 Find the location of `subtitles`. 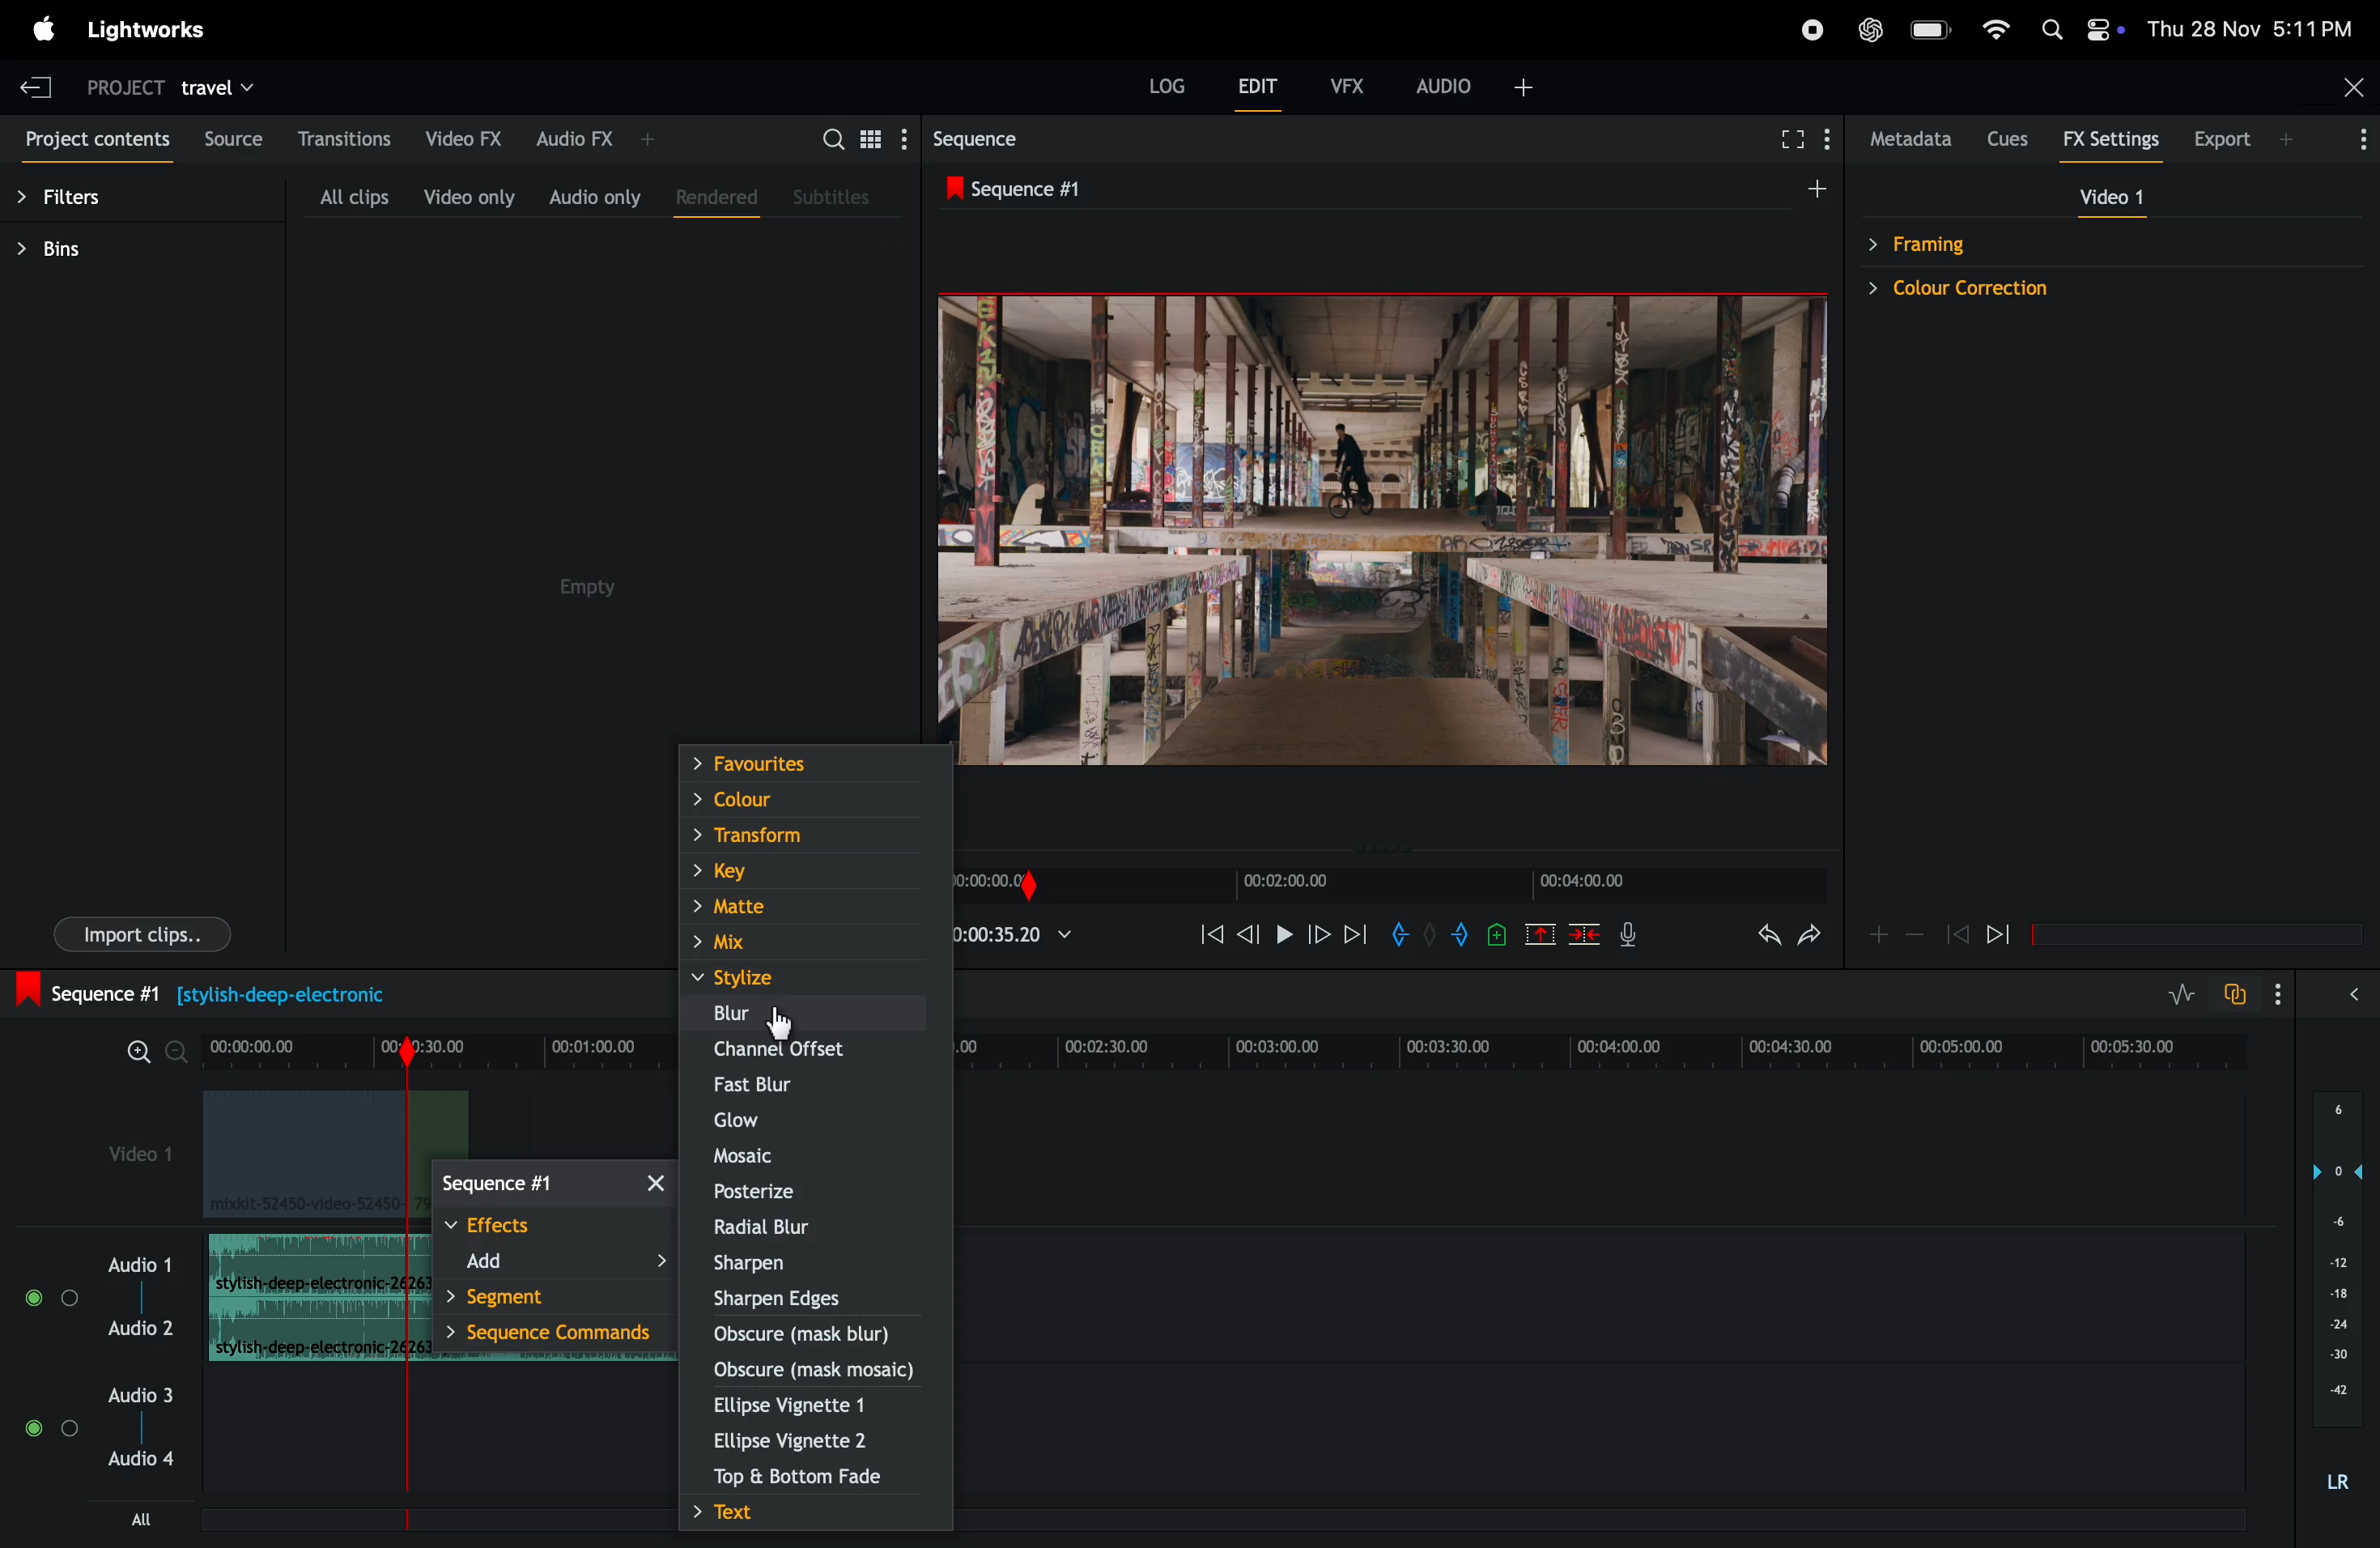

subtitles is located at coordinates (835, 200).